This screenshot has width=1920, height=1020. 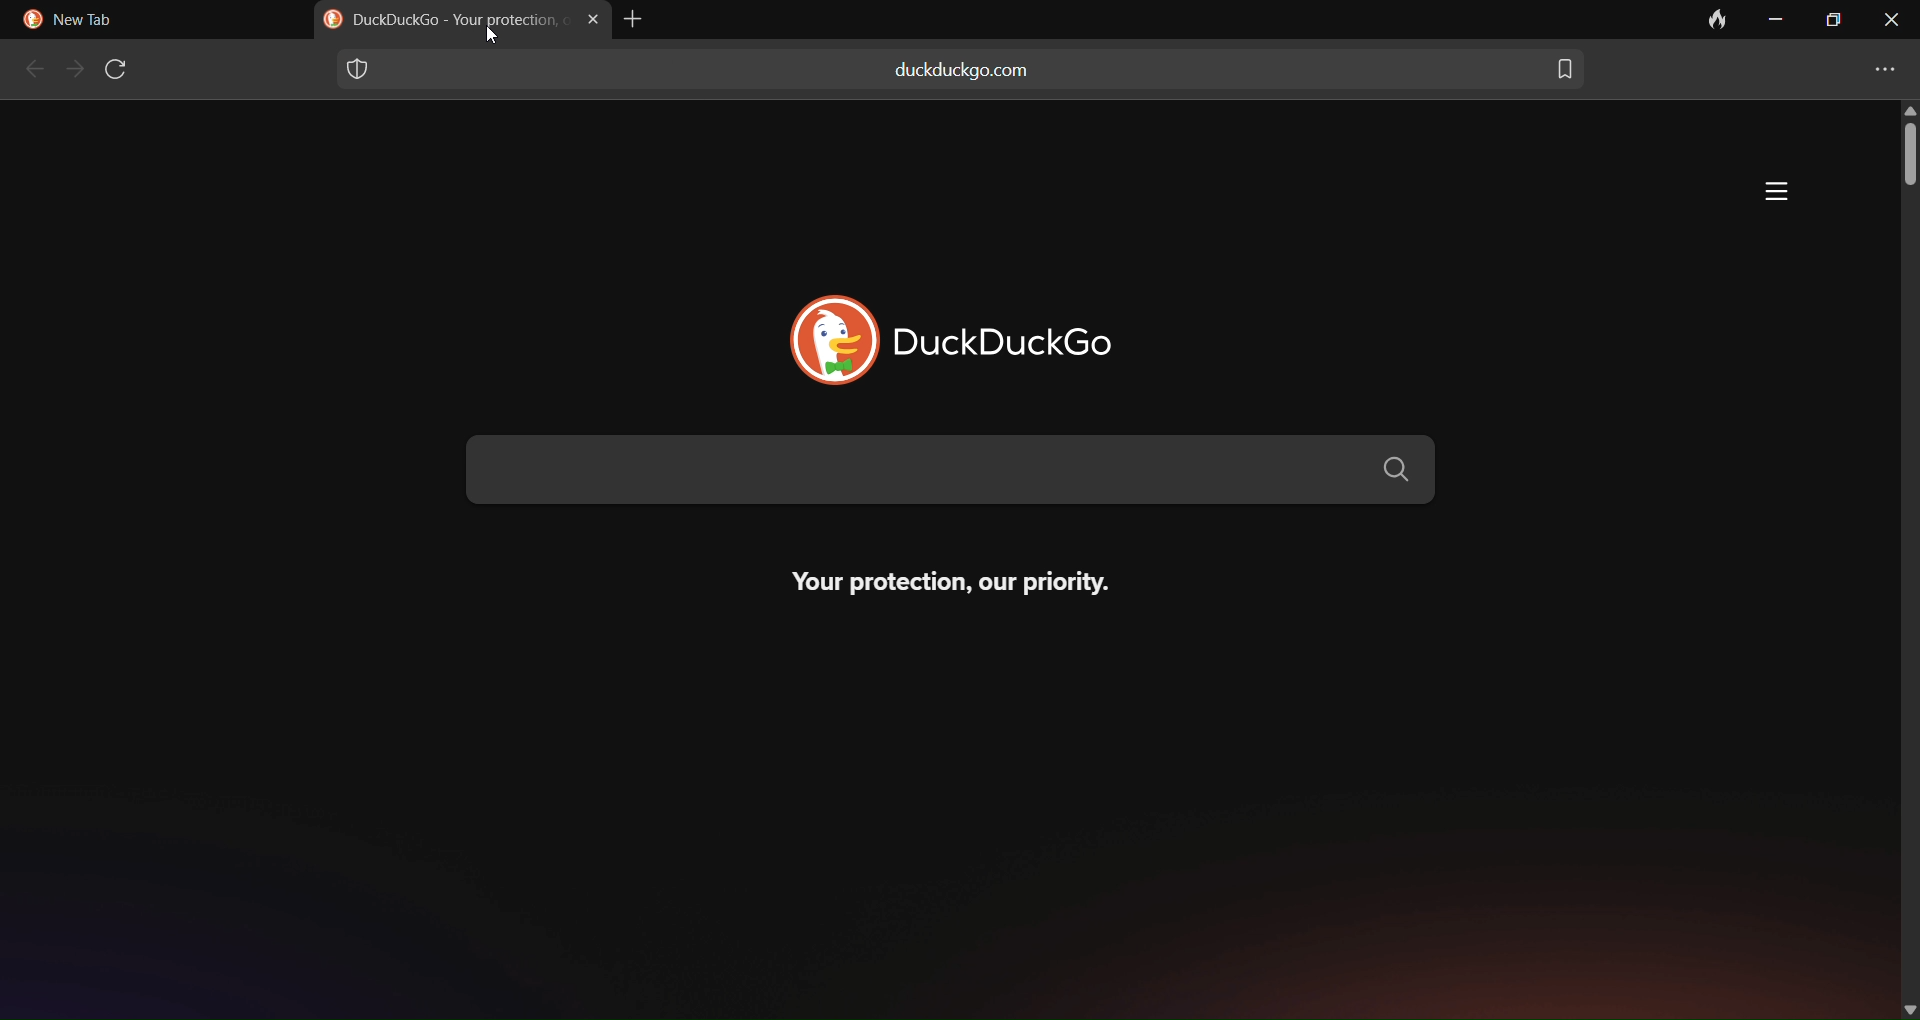 I want to click on protection, so click(x=358, y=69).